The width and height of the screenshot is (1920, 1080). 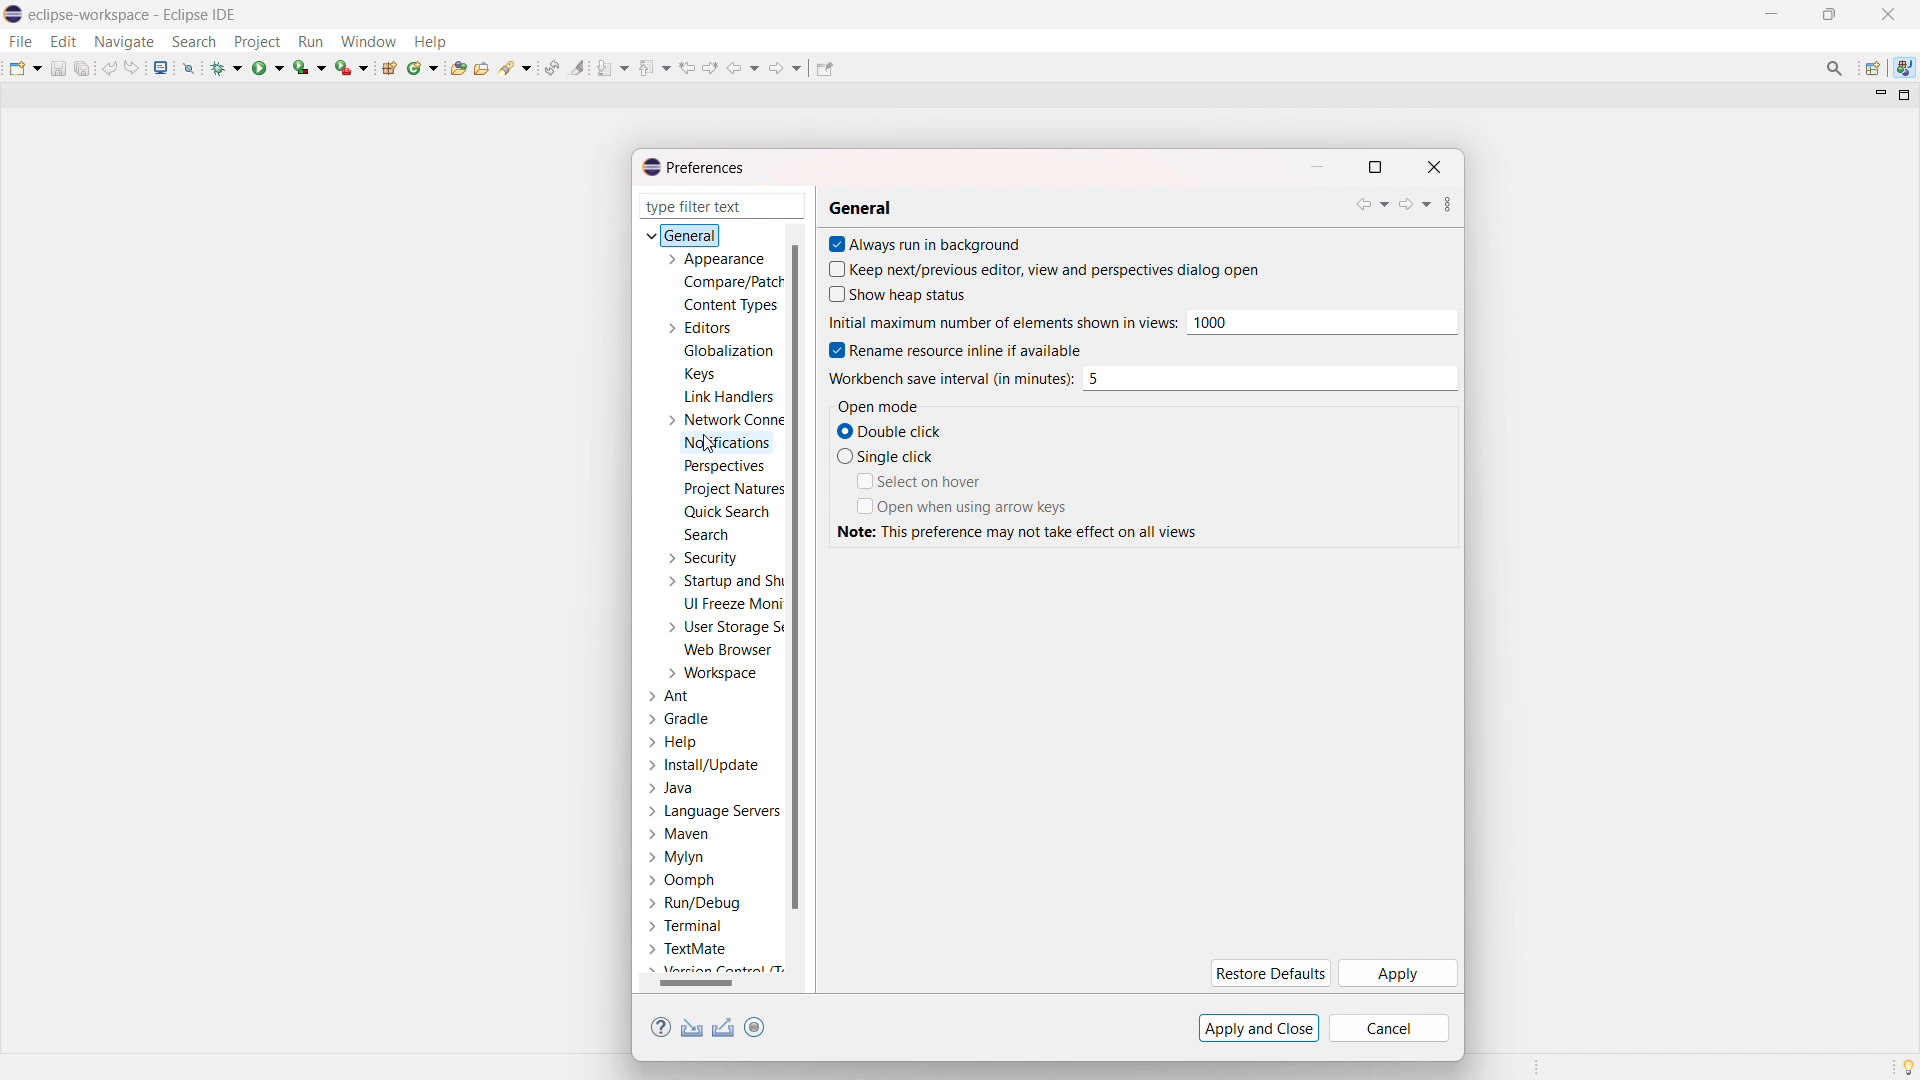 I want to click on skip all breakpoints, so click(x=189, y=67).